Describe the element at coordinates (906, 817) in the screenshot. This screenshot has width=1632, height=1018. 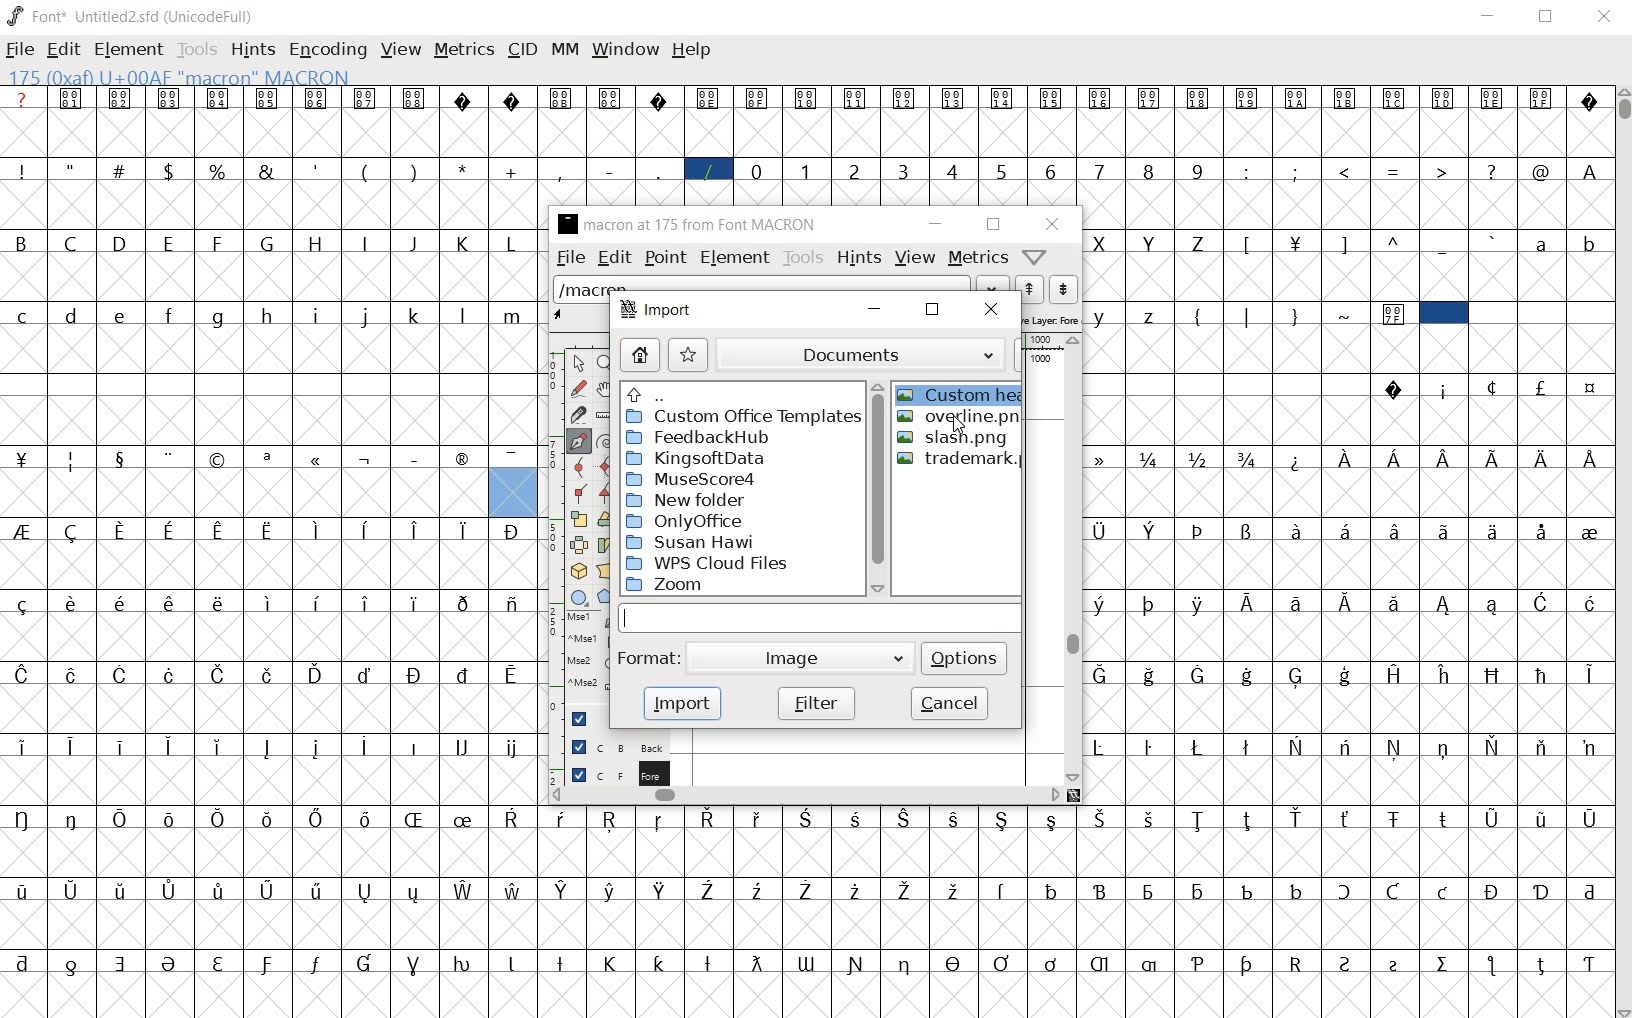
I see `Symbol` at that location.